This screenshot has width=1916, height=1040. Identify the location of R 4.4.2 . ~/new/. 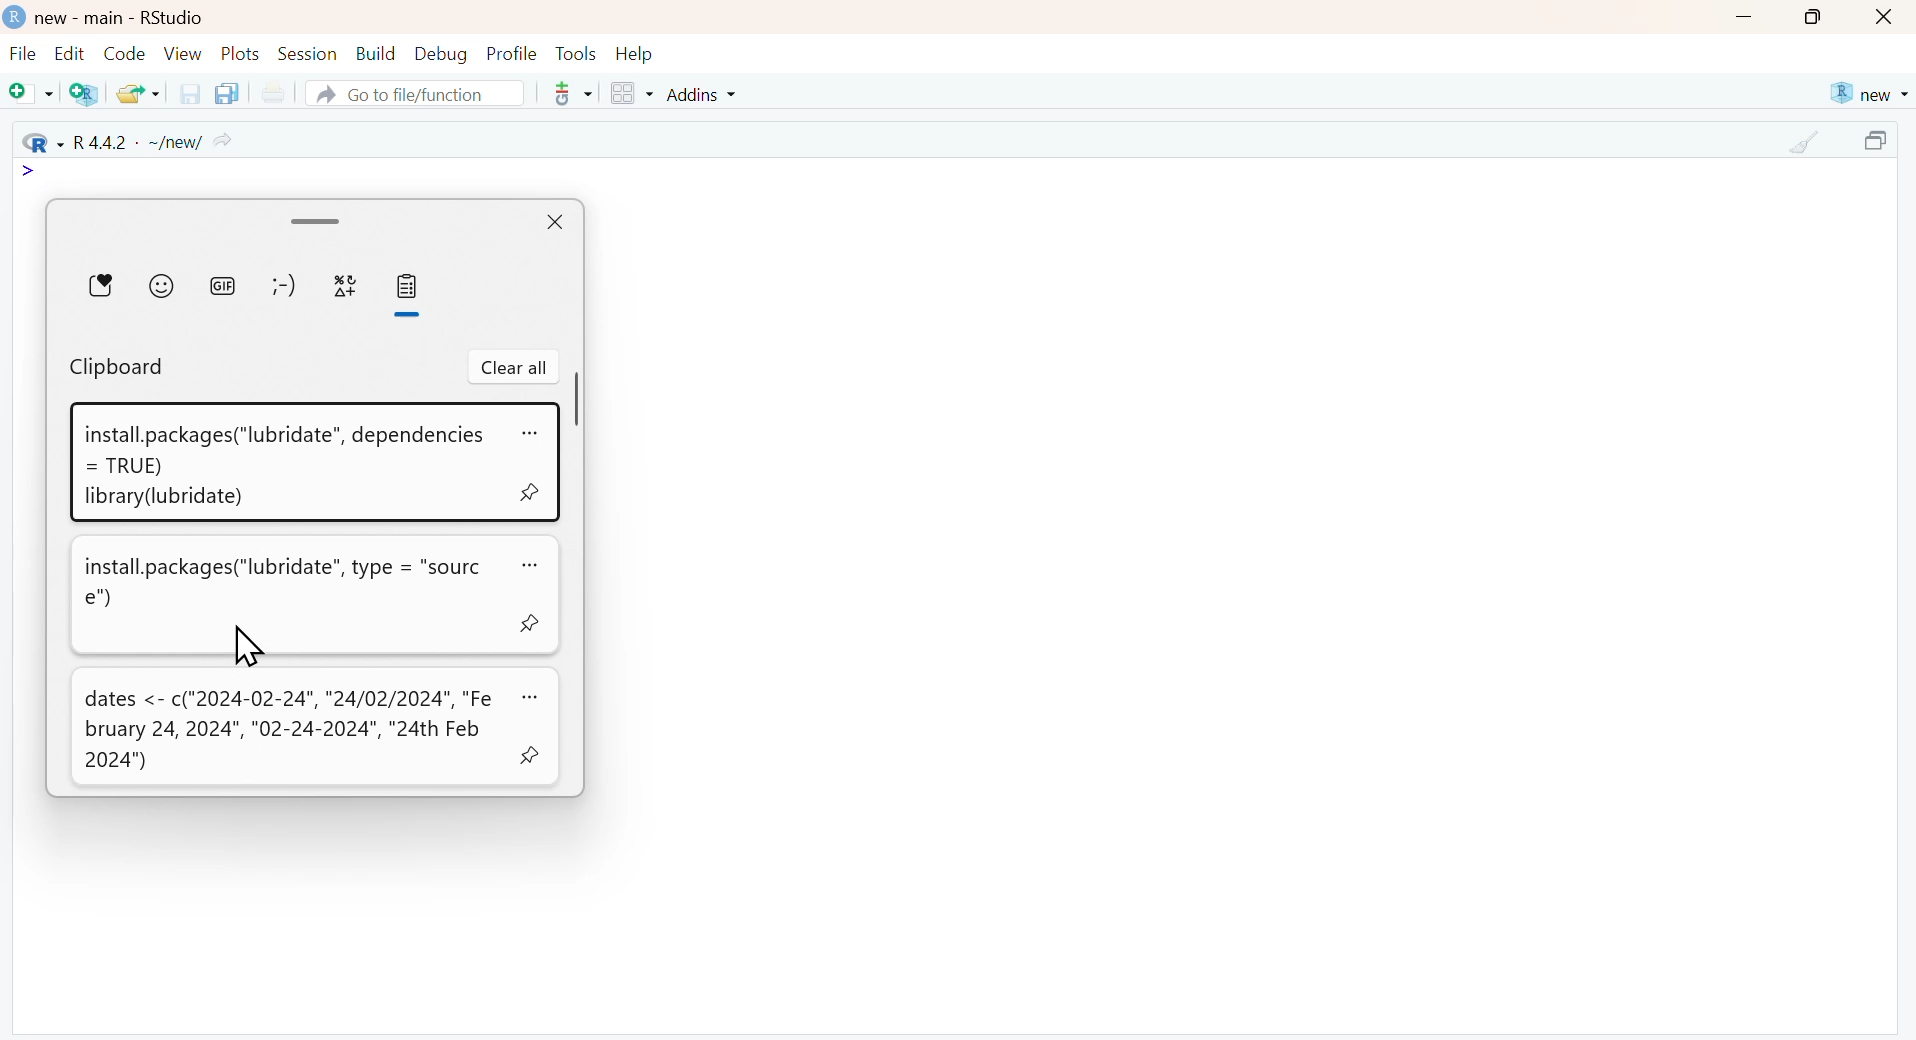
(129, 141).